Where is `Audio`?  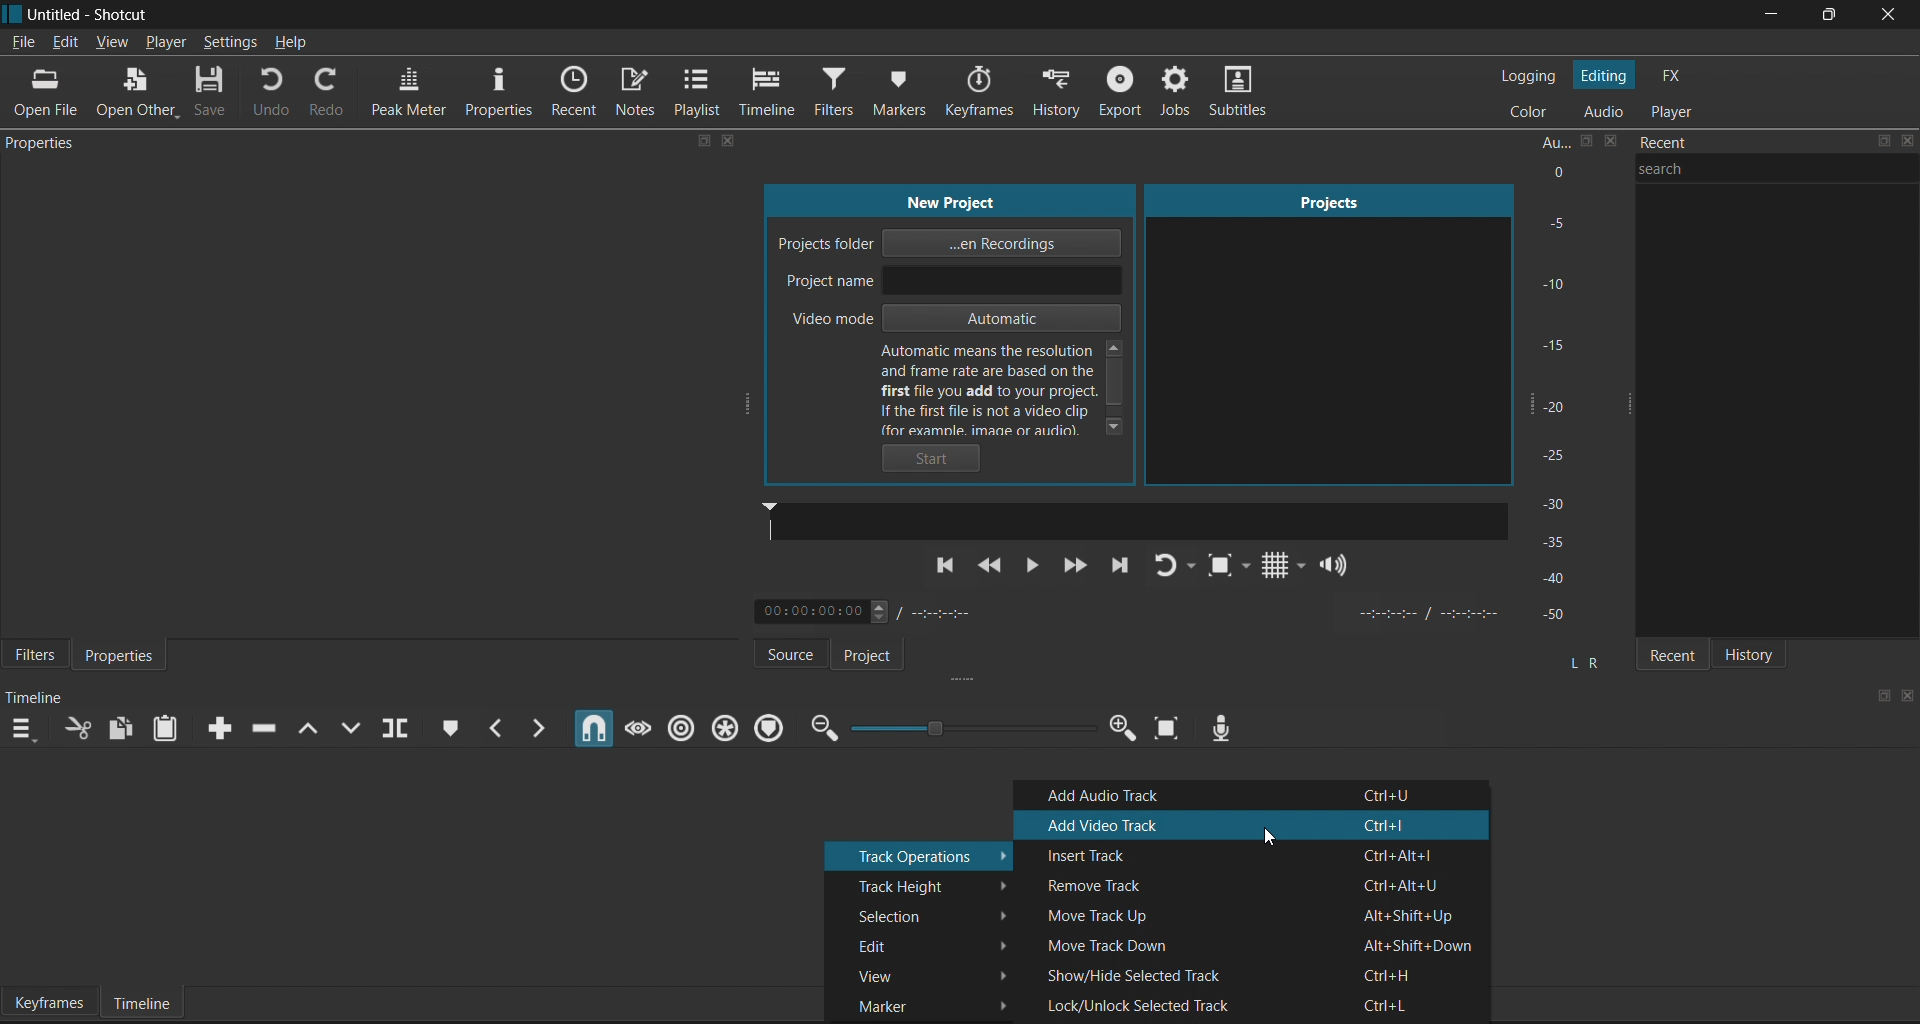 Audio is located at coordinates (1602, 112).